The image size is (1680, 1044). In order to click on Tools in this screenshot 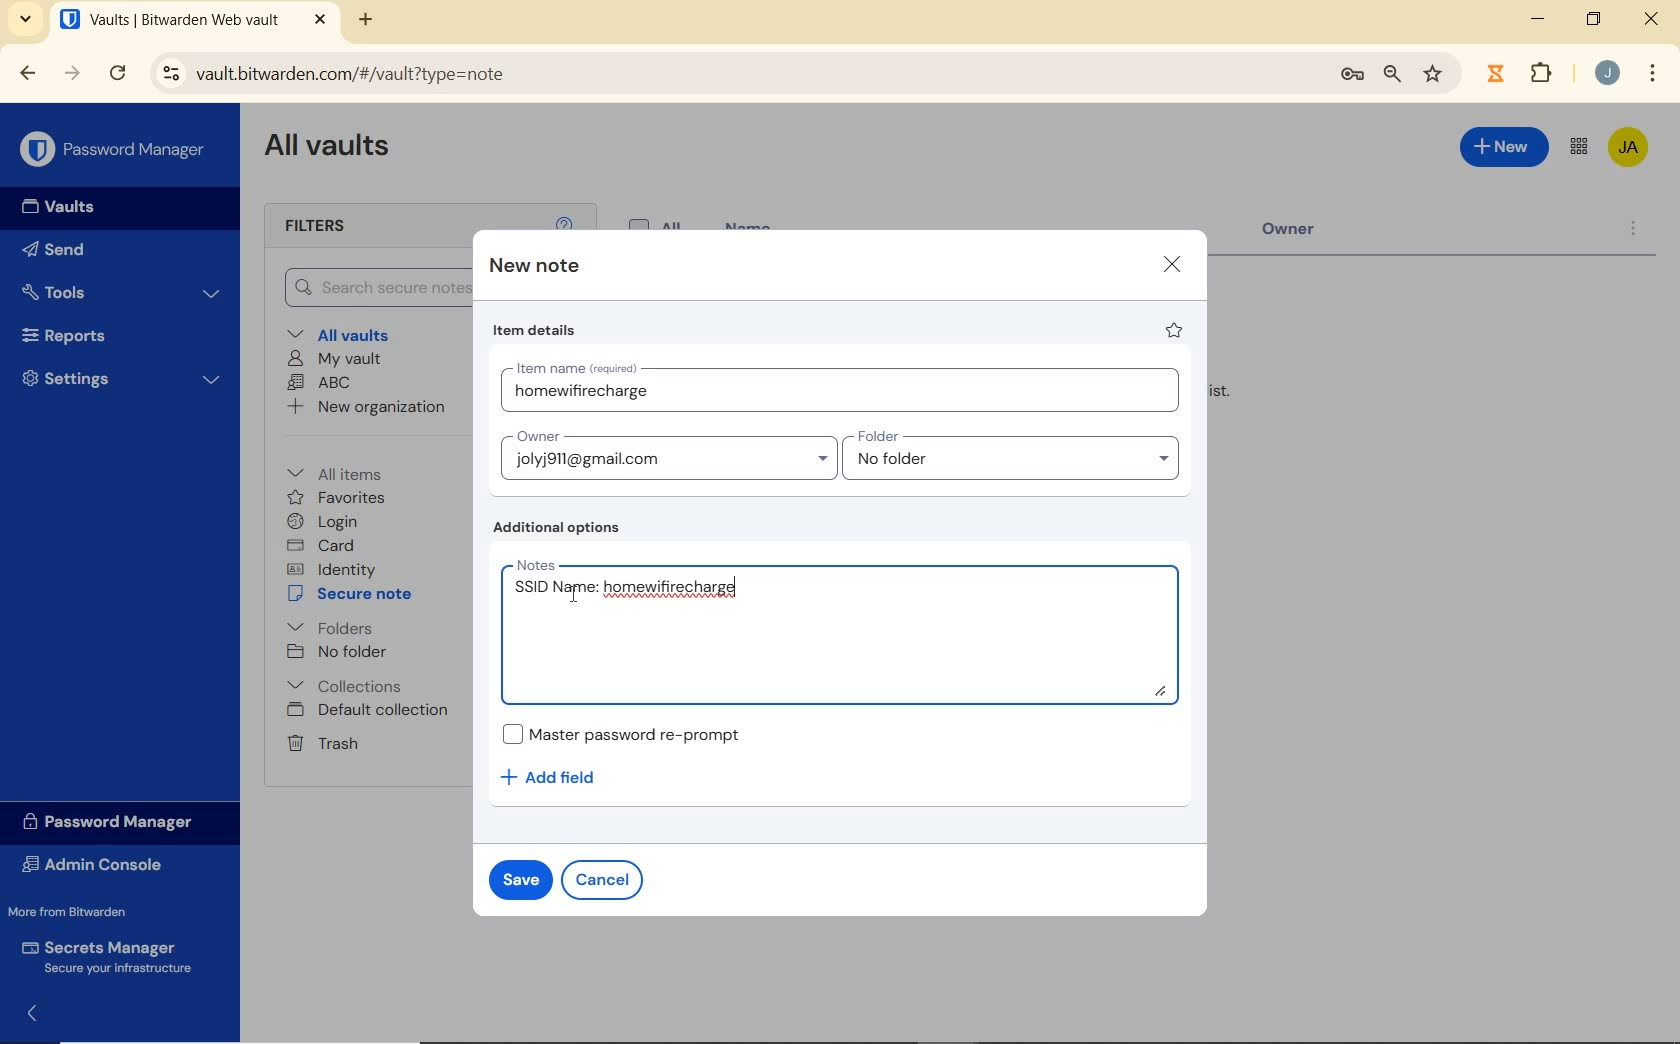, I will do `click(123, 291)`.